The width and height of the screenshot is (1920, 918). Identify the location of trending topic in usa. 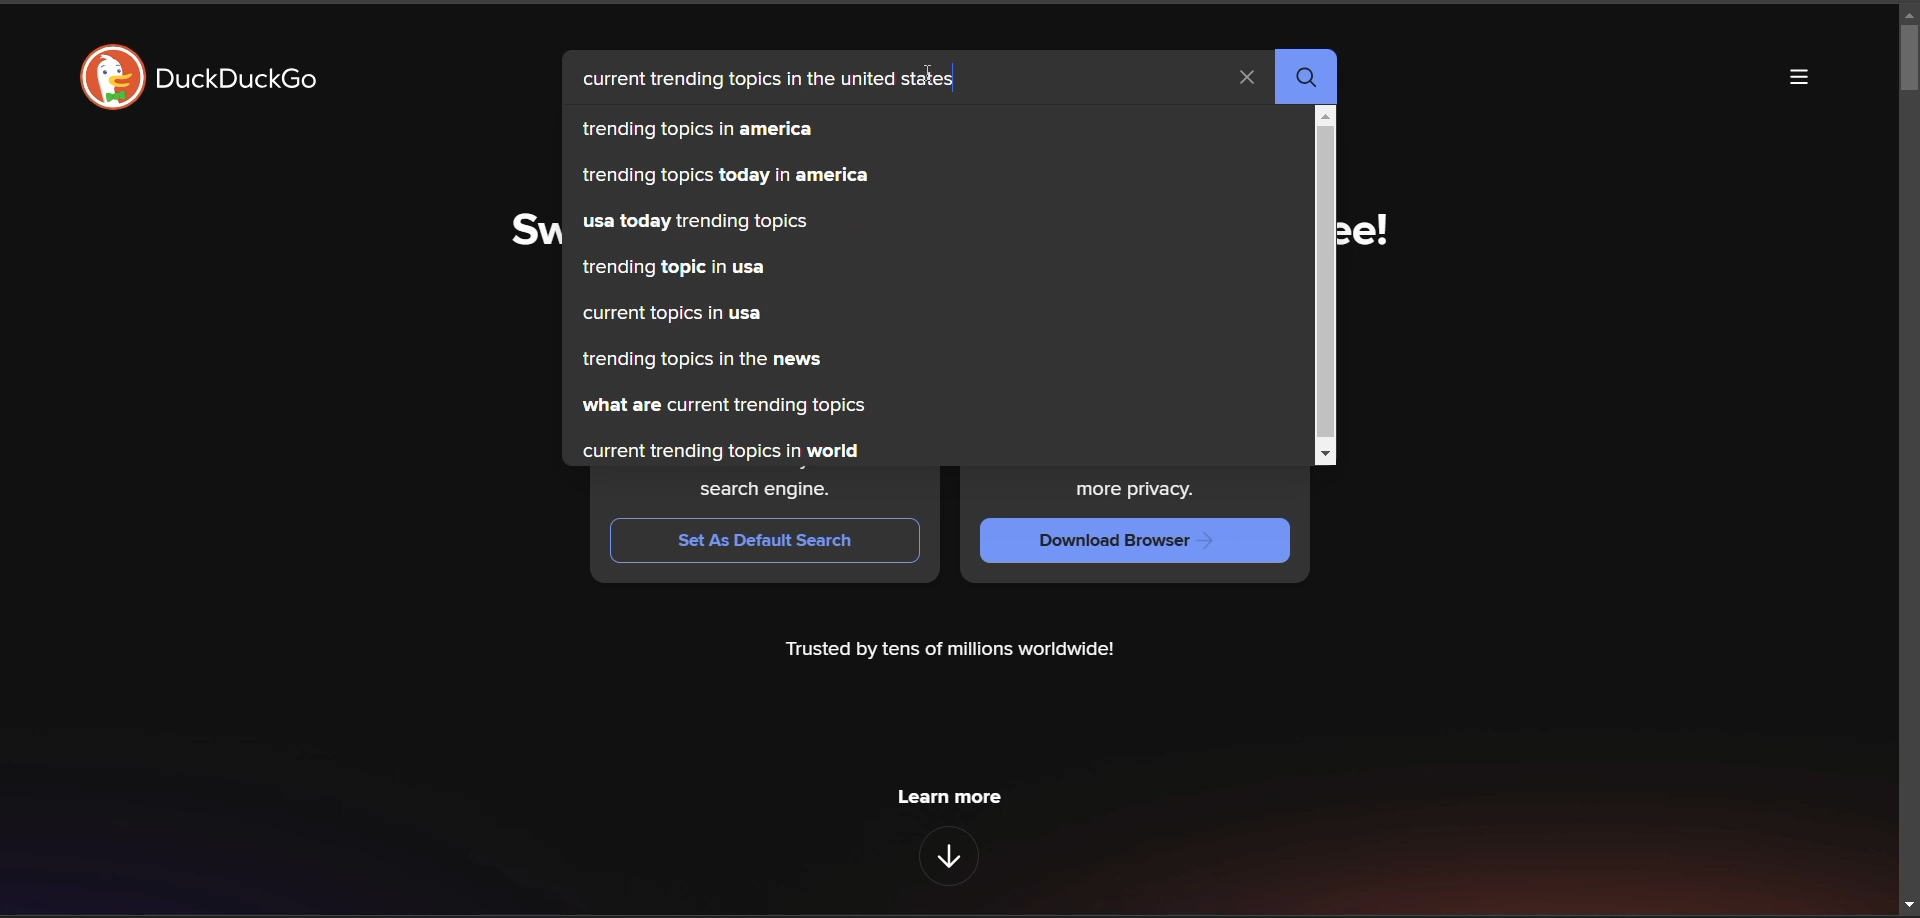
(683, 269).